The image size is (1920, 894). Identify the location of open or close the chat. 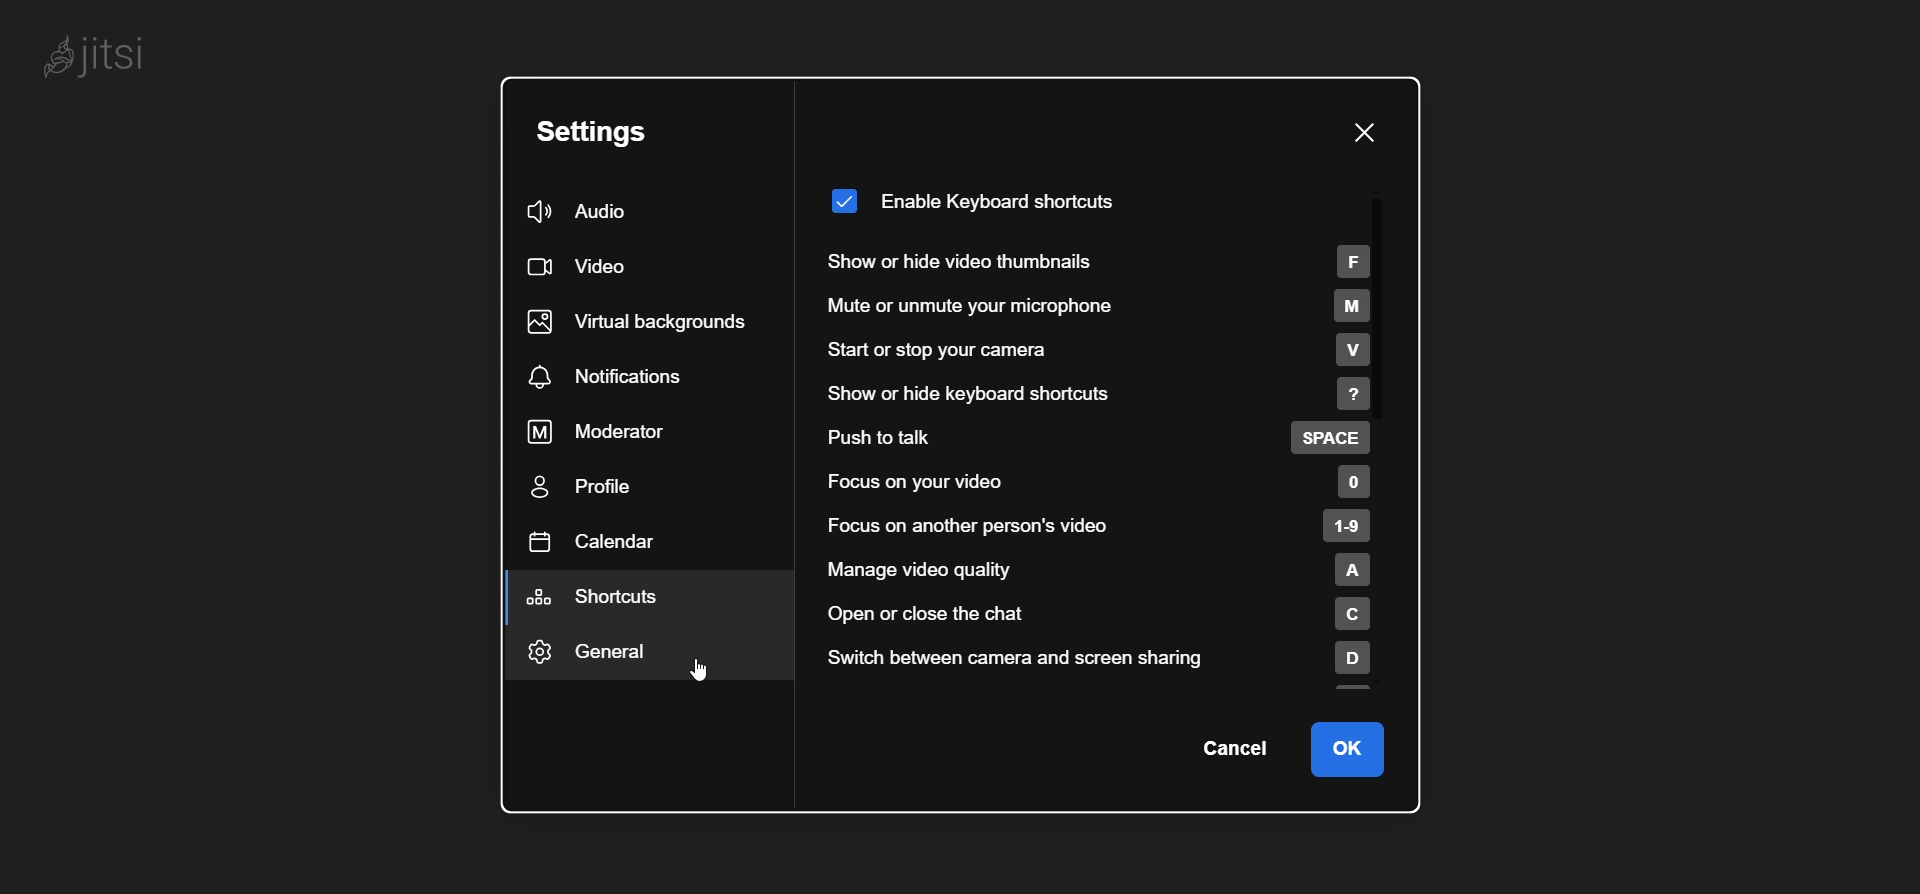
(1108, 616).